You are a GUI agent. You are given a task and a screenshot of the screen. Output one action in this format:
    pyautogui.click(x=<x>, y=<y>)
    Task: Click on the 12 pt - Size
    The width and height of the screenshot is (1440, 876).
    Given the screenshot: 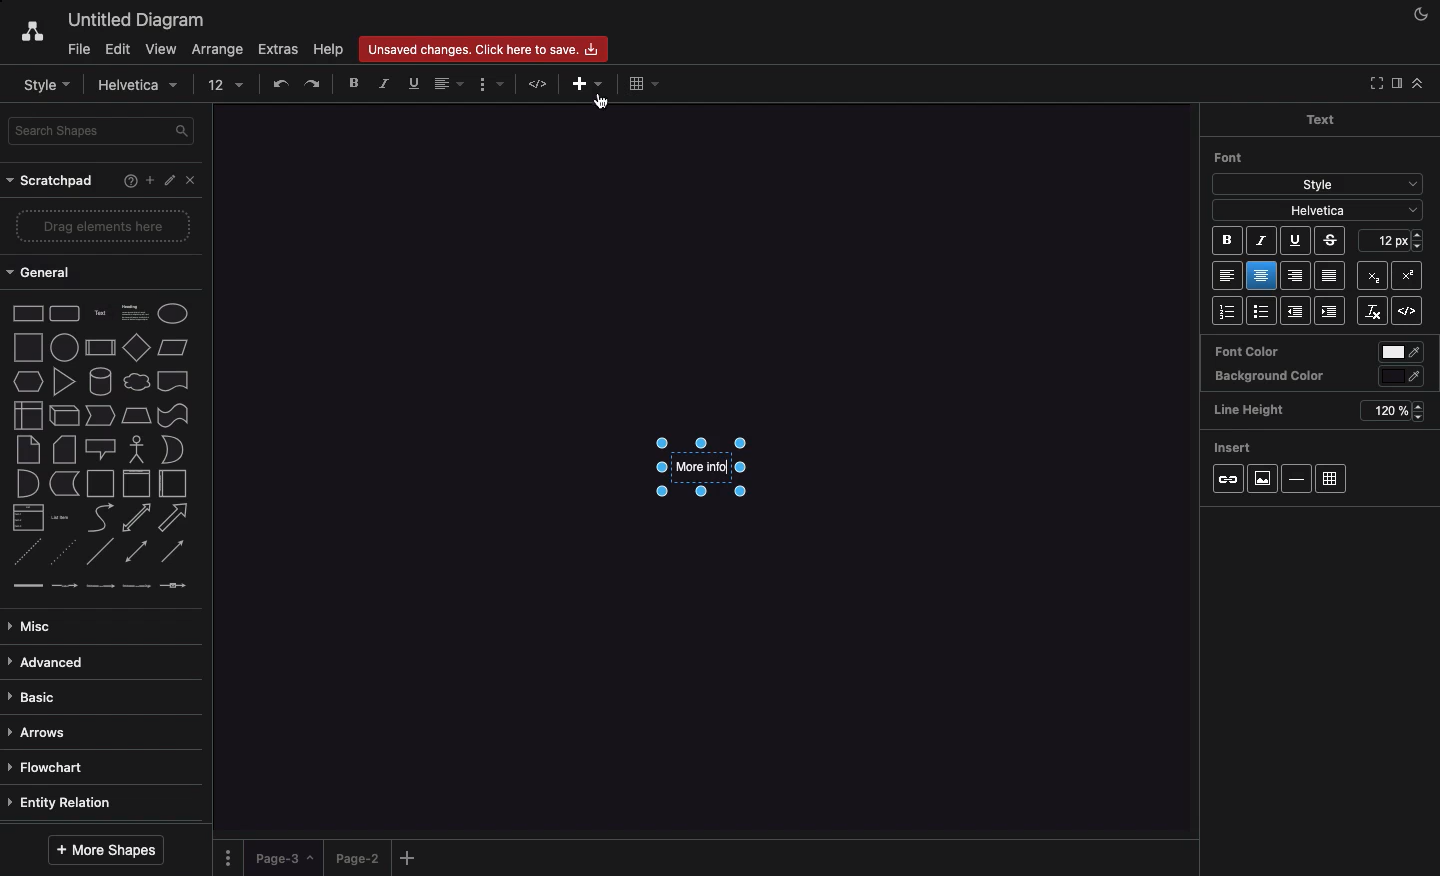 What is the action you would take?
    pyautogui.click(x=1394, y=239)
    